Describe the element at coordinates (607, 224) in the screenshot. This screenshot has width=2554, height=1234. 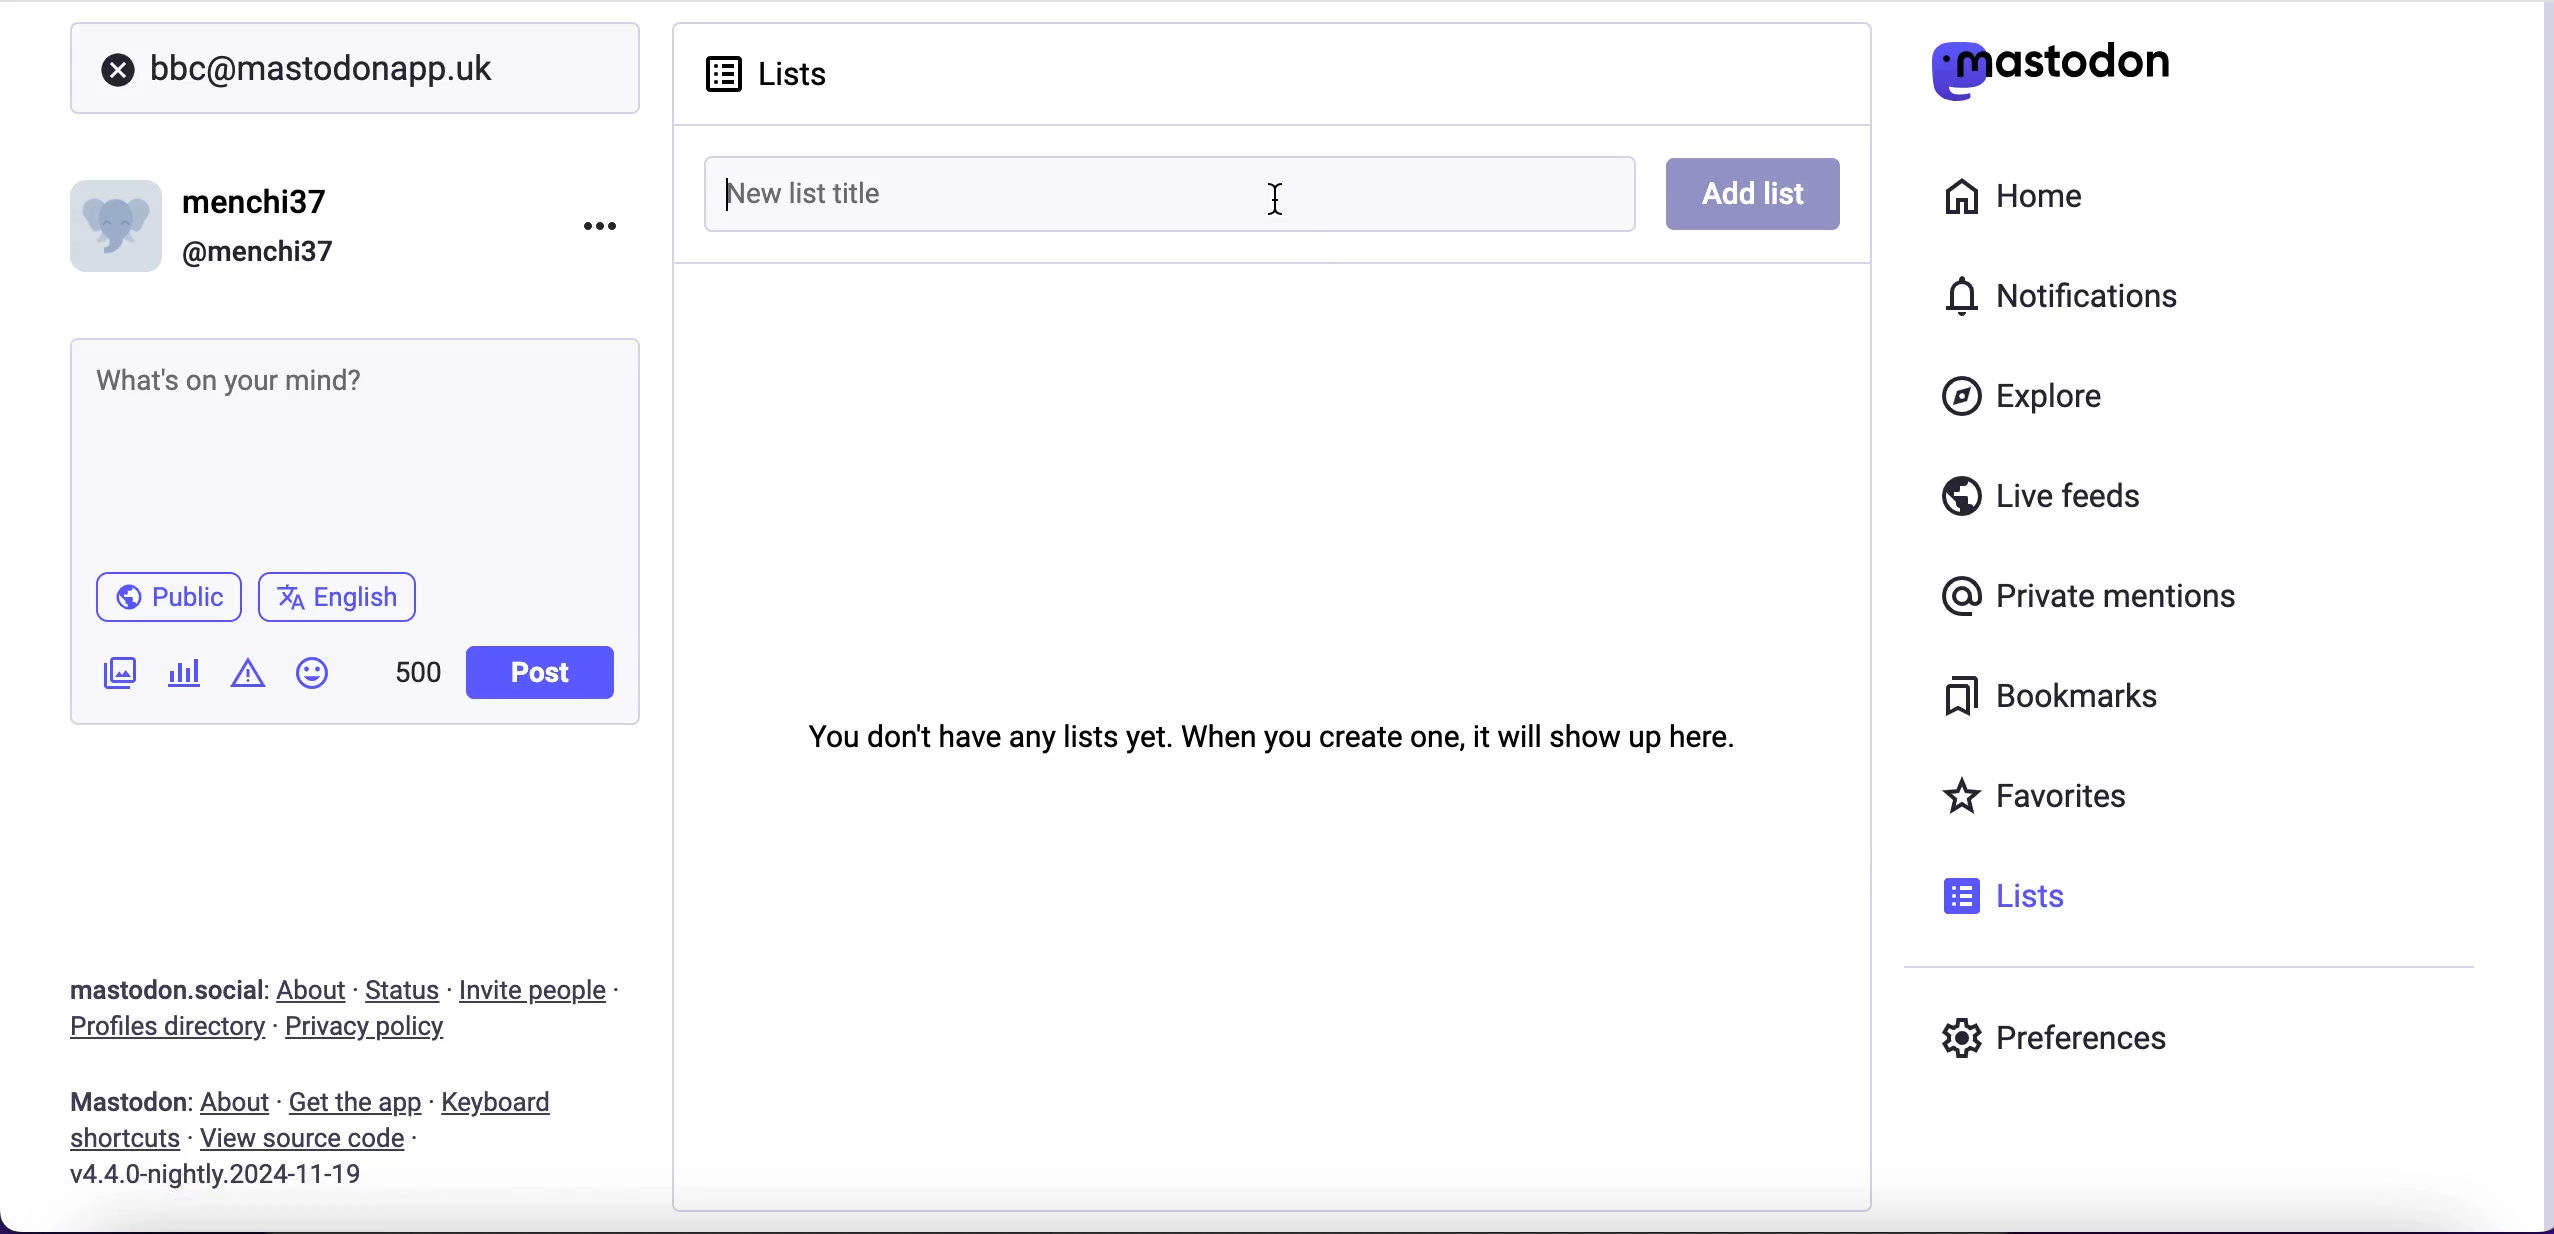
I see `menu options` at that location.